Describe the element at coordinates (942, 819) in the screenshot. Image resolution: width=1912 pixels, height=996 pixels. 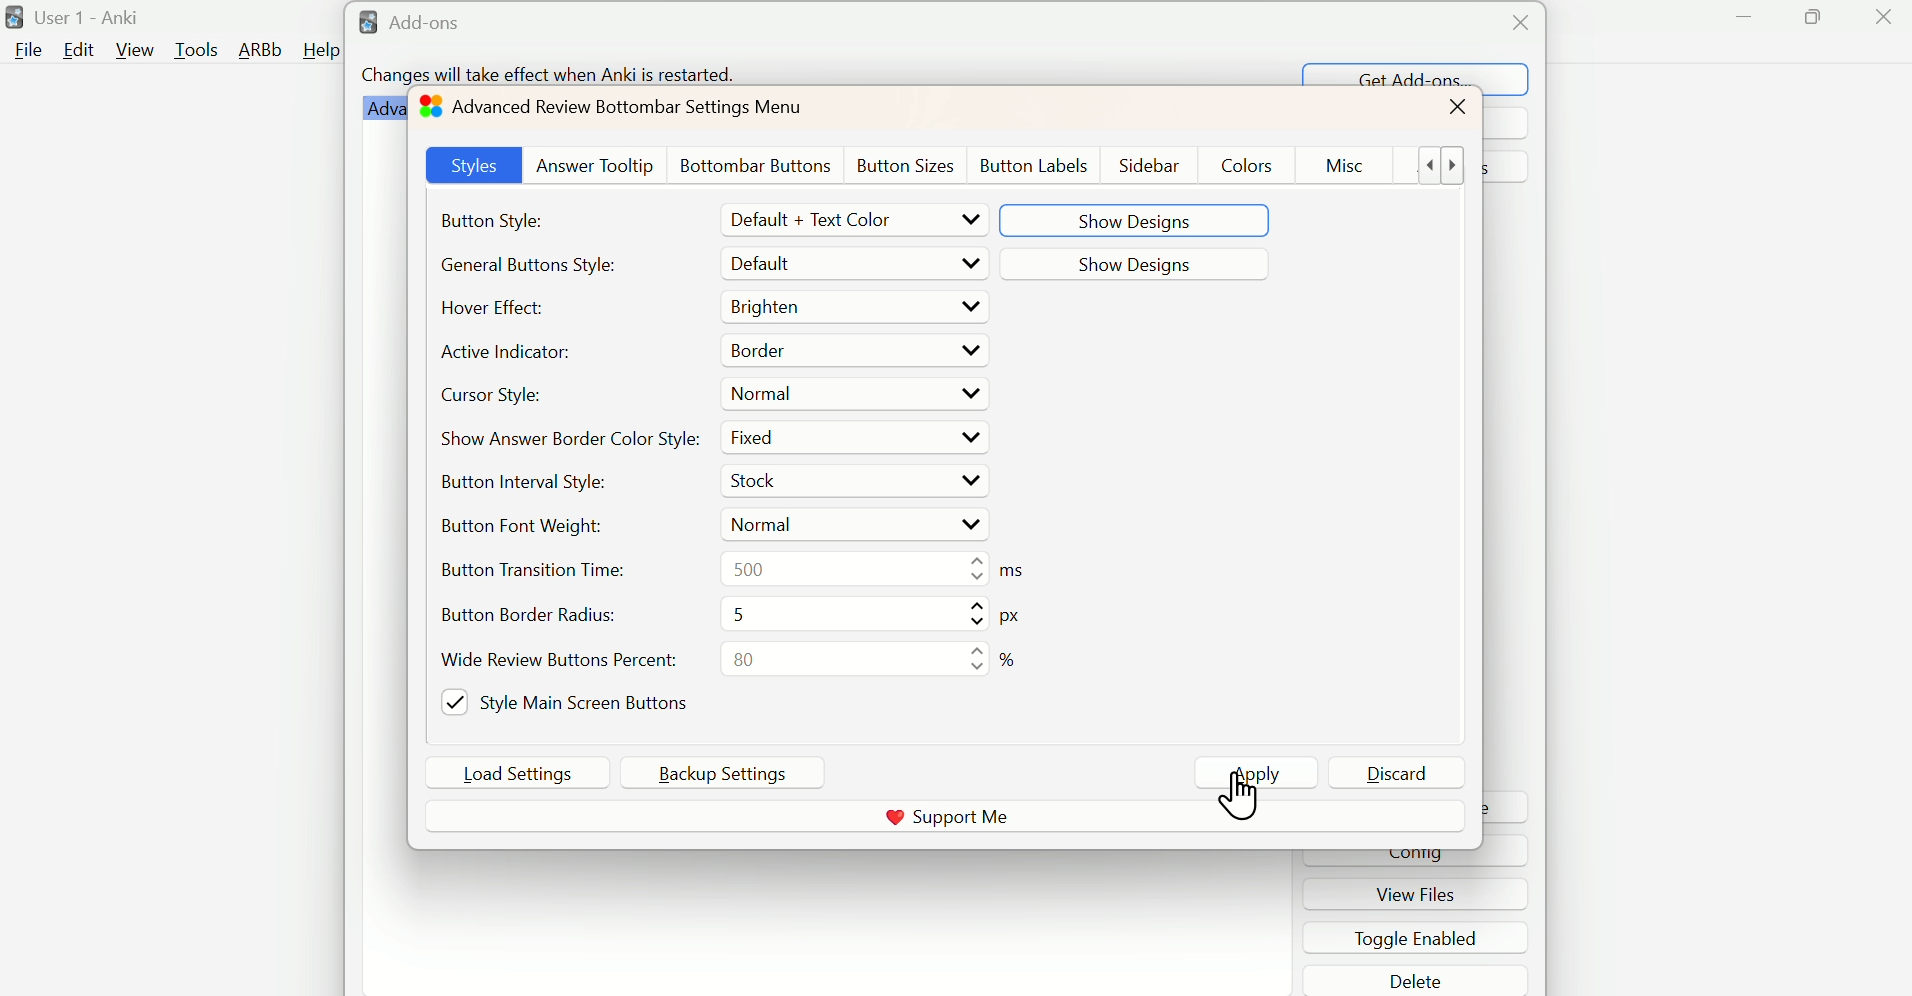
I see `Support me` at that location.